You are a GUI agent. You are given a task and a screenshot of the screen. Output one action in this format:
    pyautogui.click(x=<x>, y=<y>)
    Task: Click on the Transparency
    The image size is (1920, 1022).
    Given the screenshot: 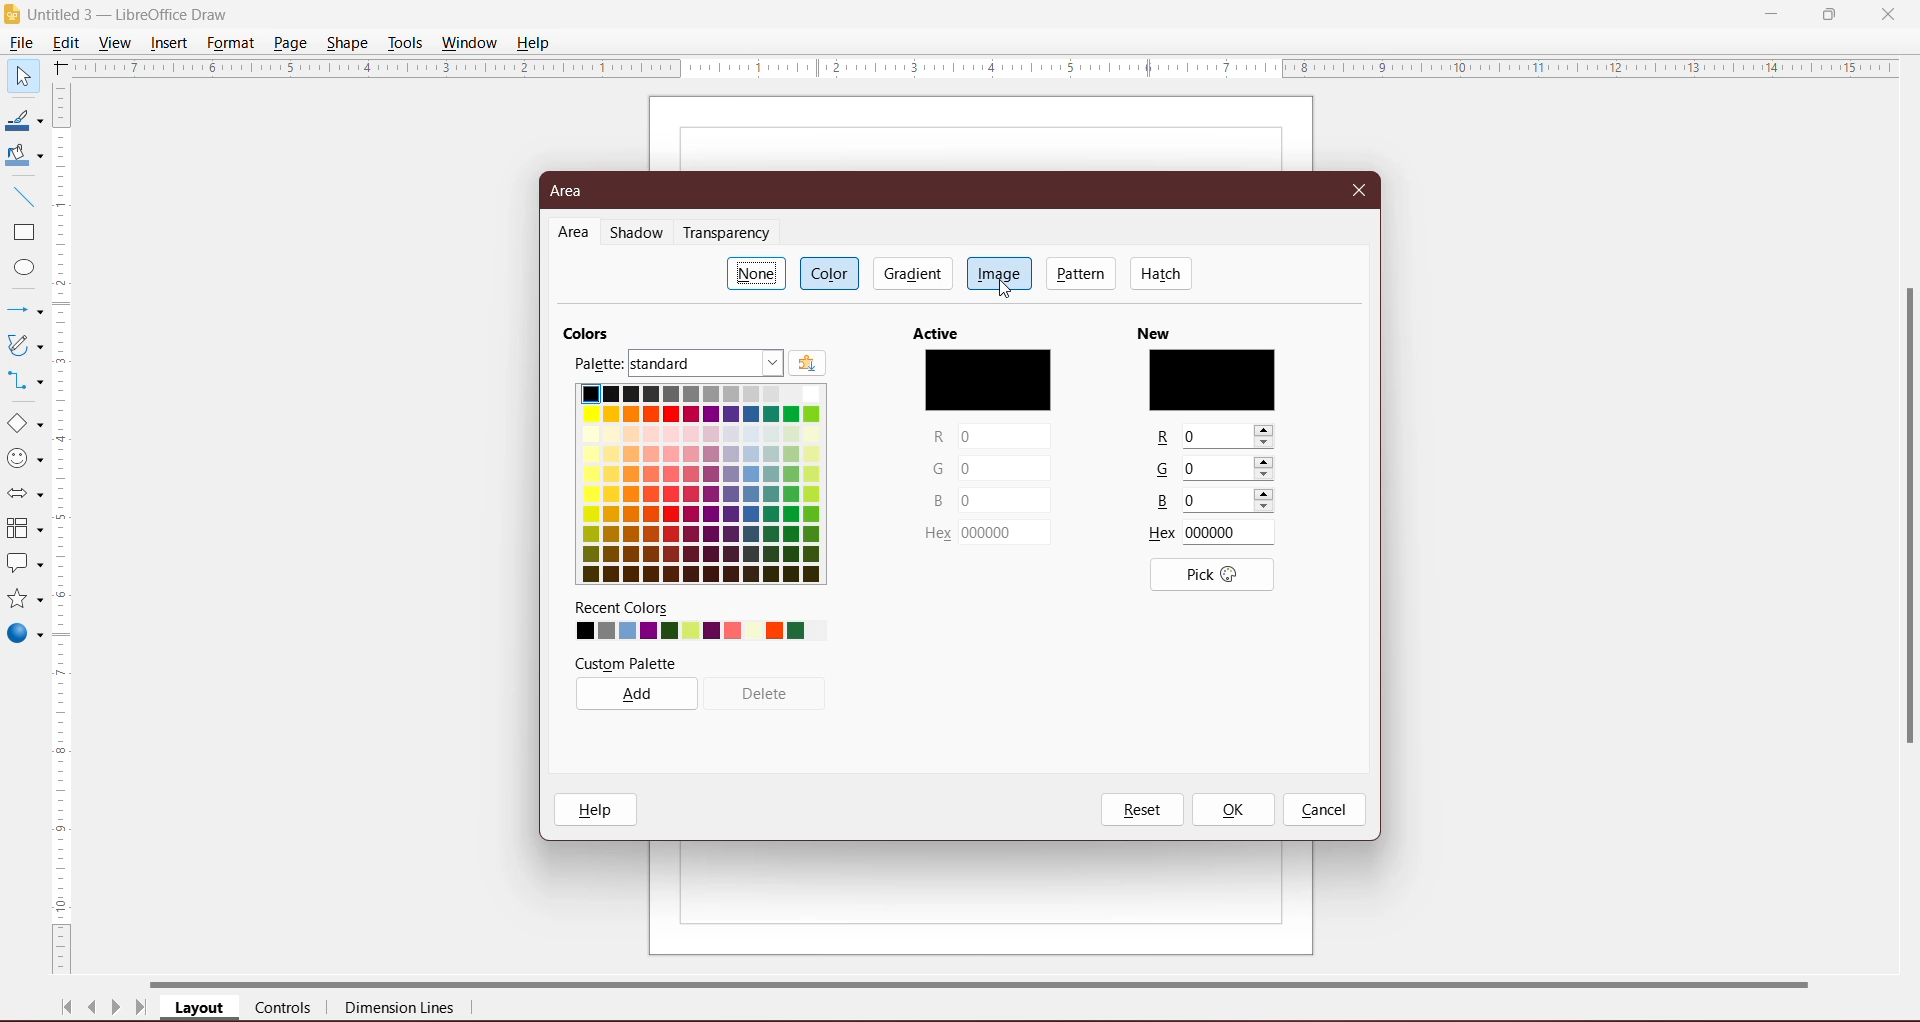 What is the action you would take?
    pyautogui.click(x=731, y=233)
    